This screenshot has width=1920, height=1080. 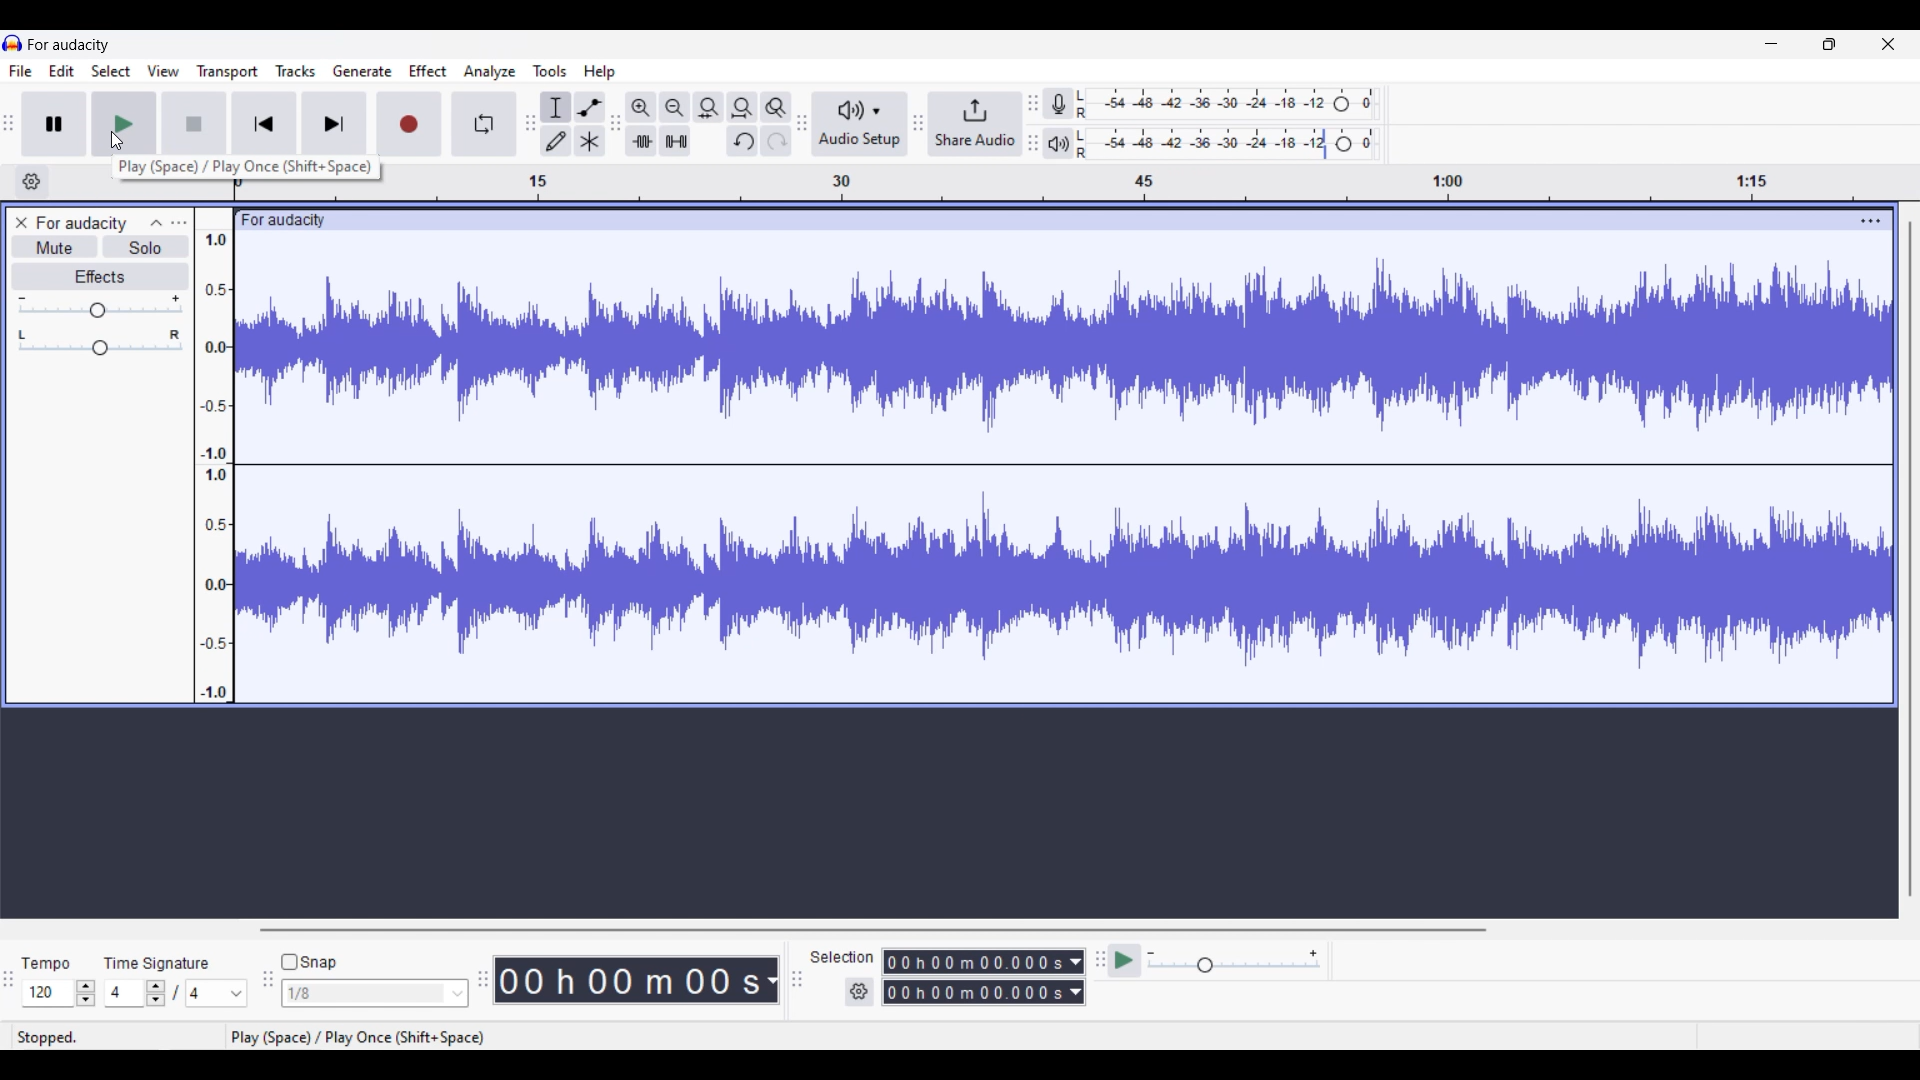 What do you see at coordinates (1771, 44) in the screenshot?
I see `Minimize` at bounding box center [1771, 44].